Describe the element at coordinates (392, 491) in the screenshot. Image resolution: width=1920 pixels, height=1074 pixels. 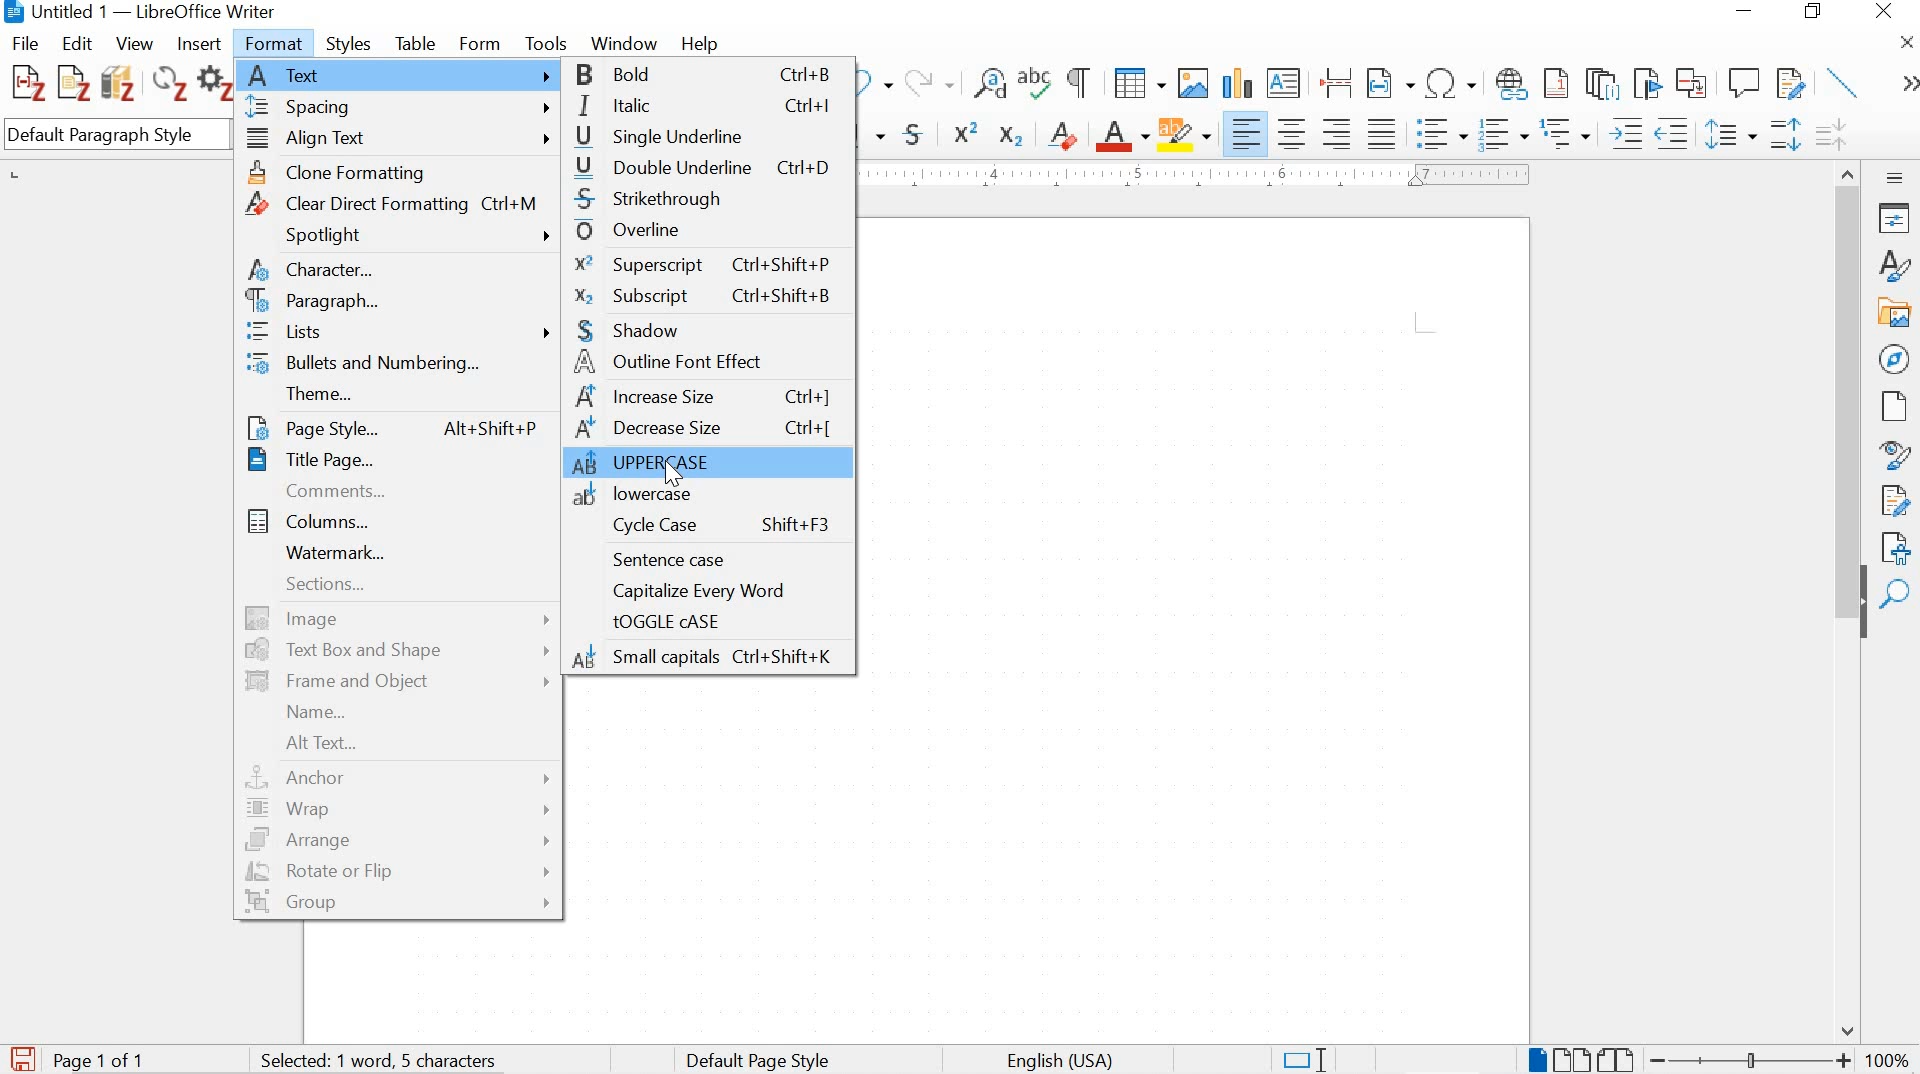
I see `comments` at that location.